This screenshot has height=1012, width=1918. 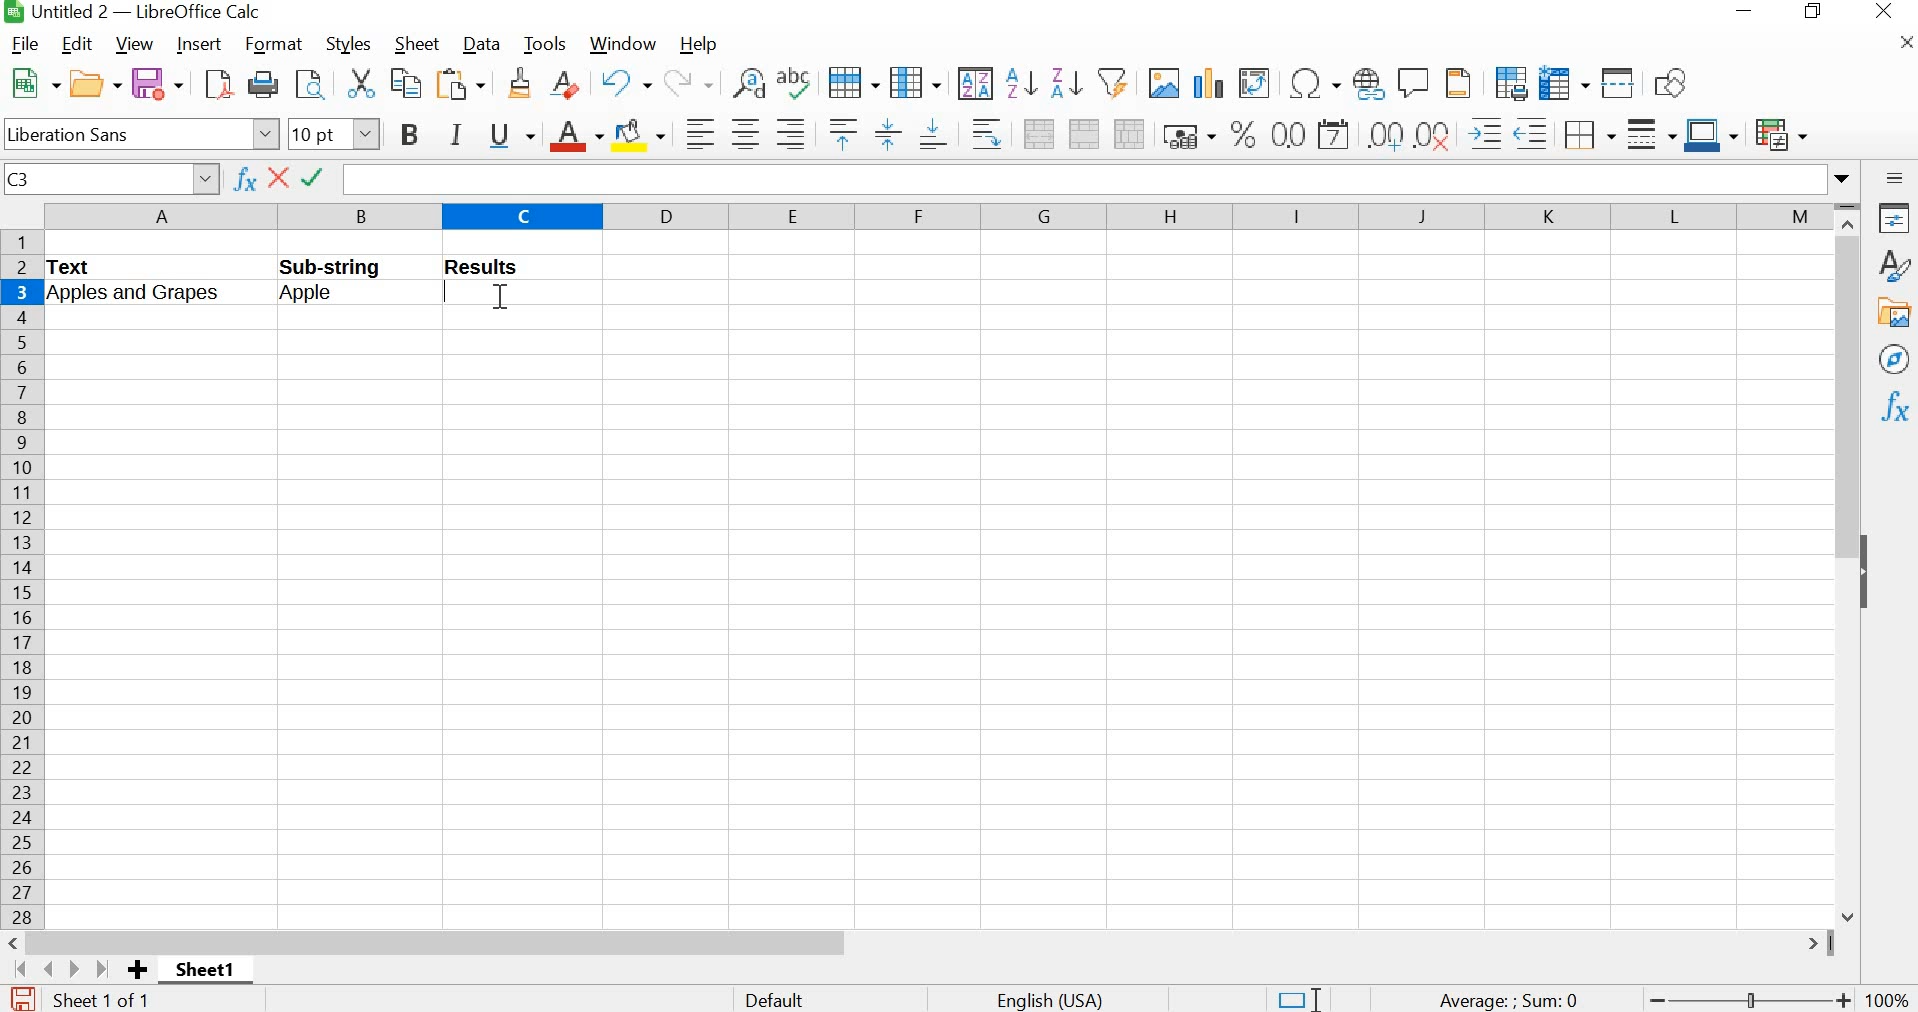 What do you see at coordinates (159, 83) in the screenshot?
I see `save` at bounding box center [159, 83].